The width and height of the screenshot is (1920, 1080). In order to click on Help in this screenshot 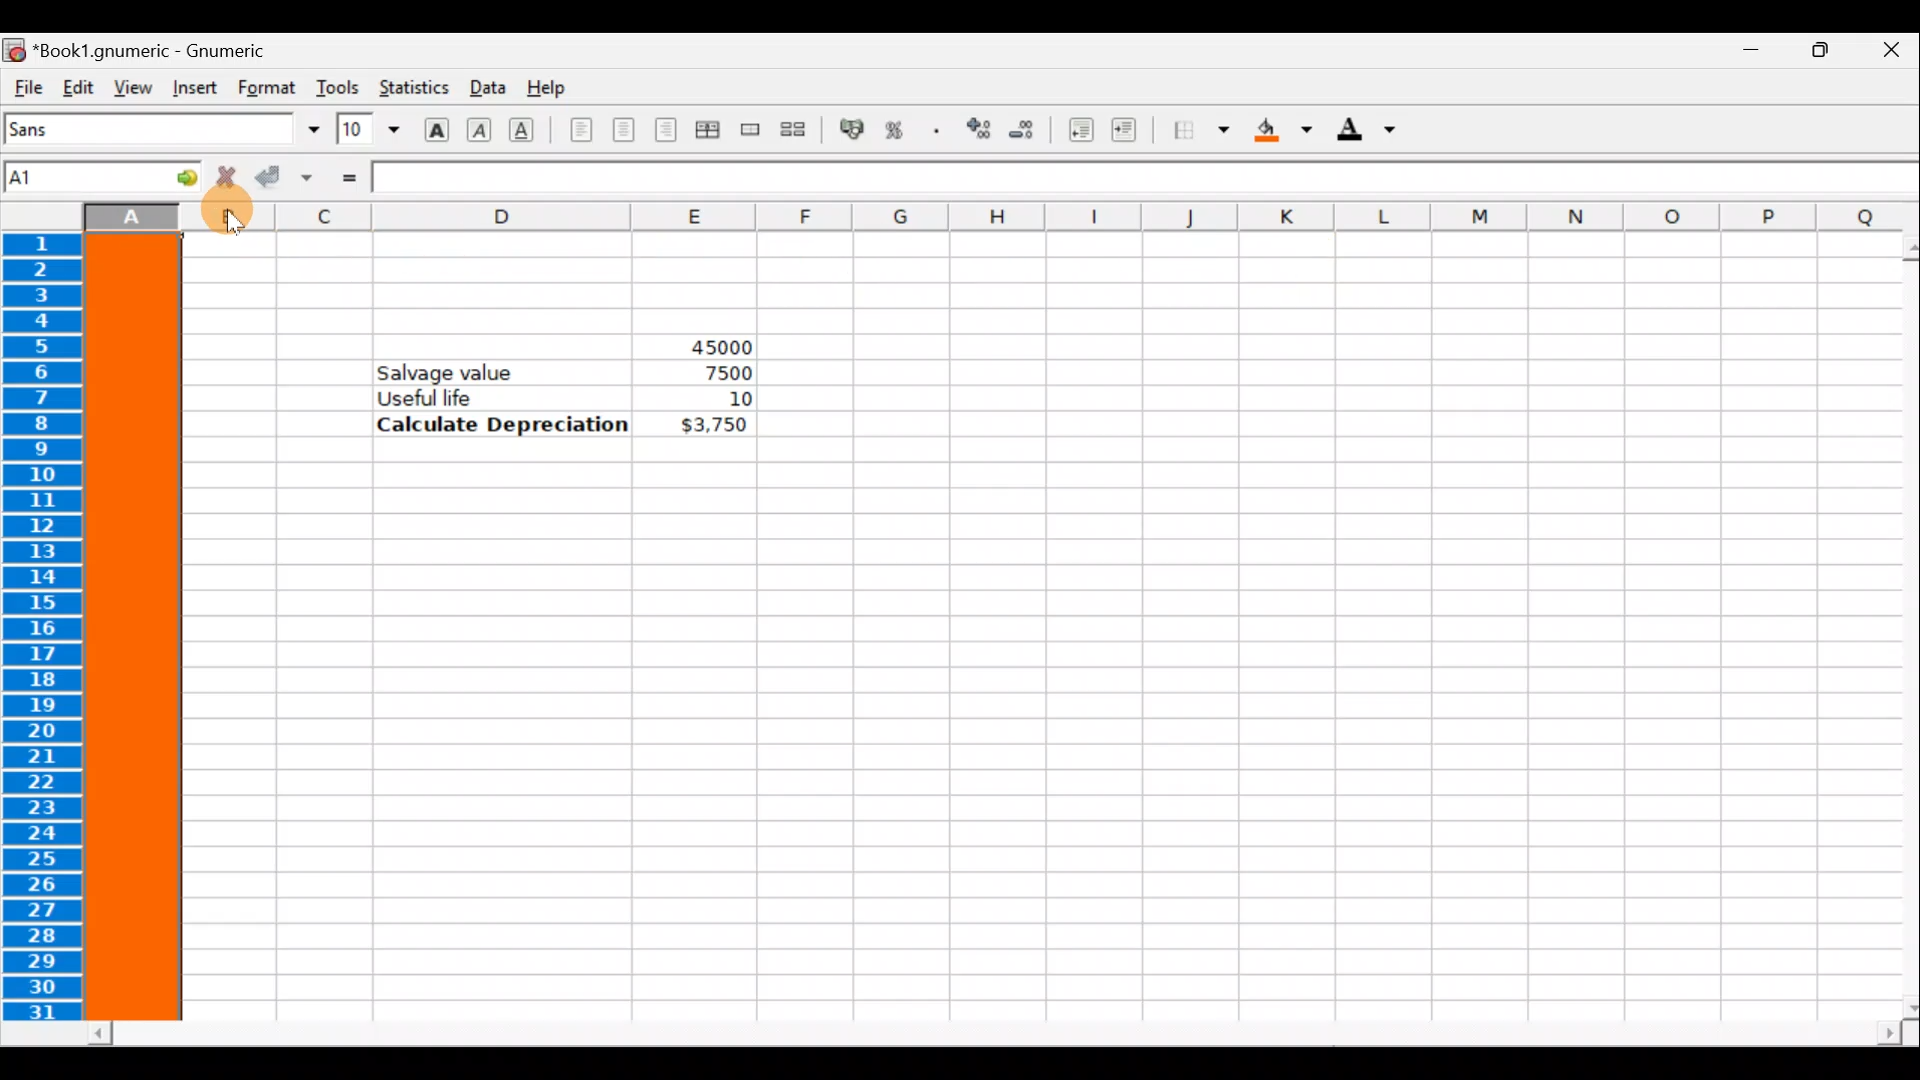, I will do `click(553, 89)`.